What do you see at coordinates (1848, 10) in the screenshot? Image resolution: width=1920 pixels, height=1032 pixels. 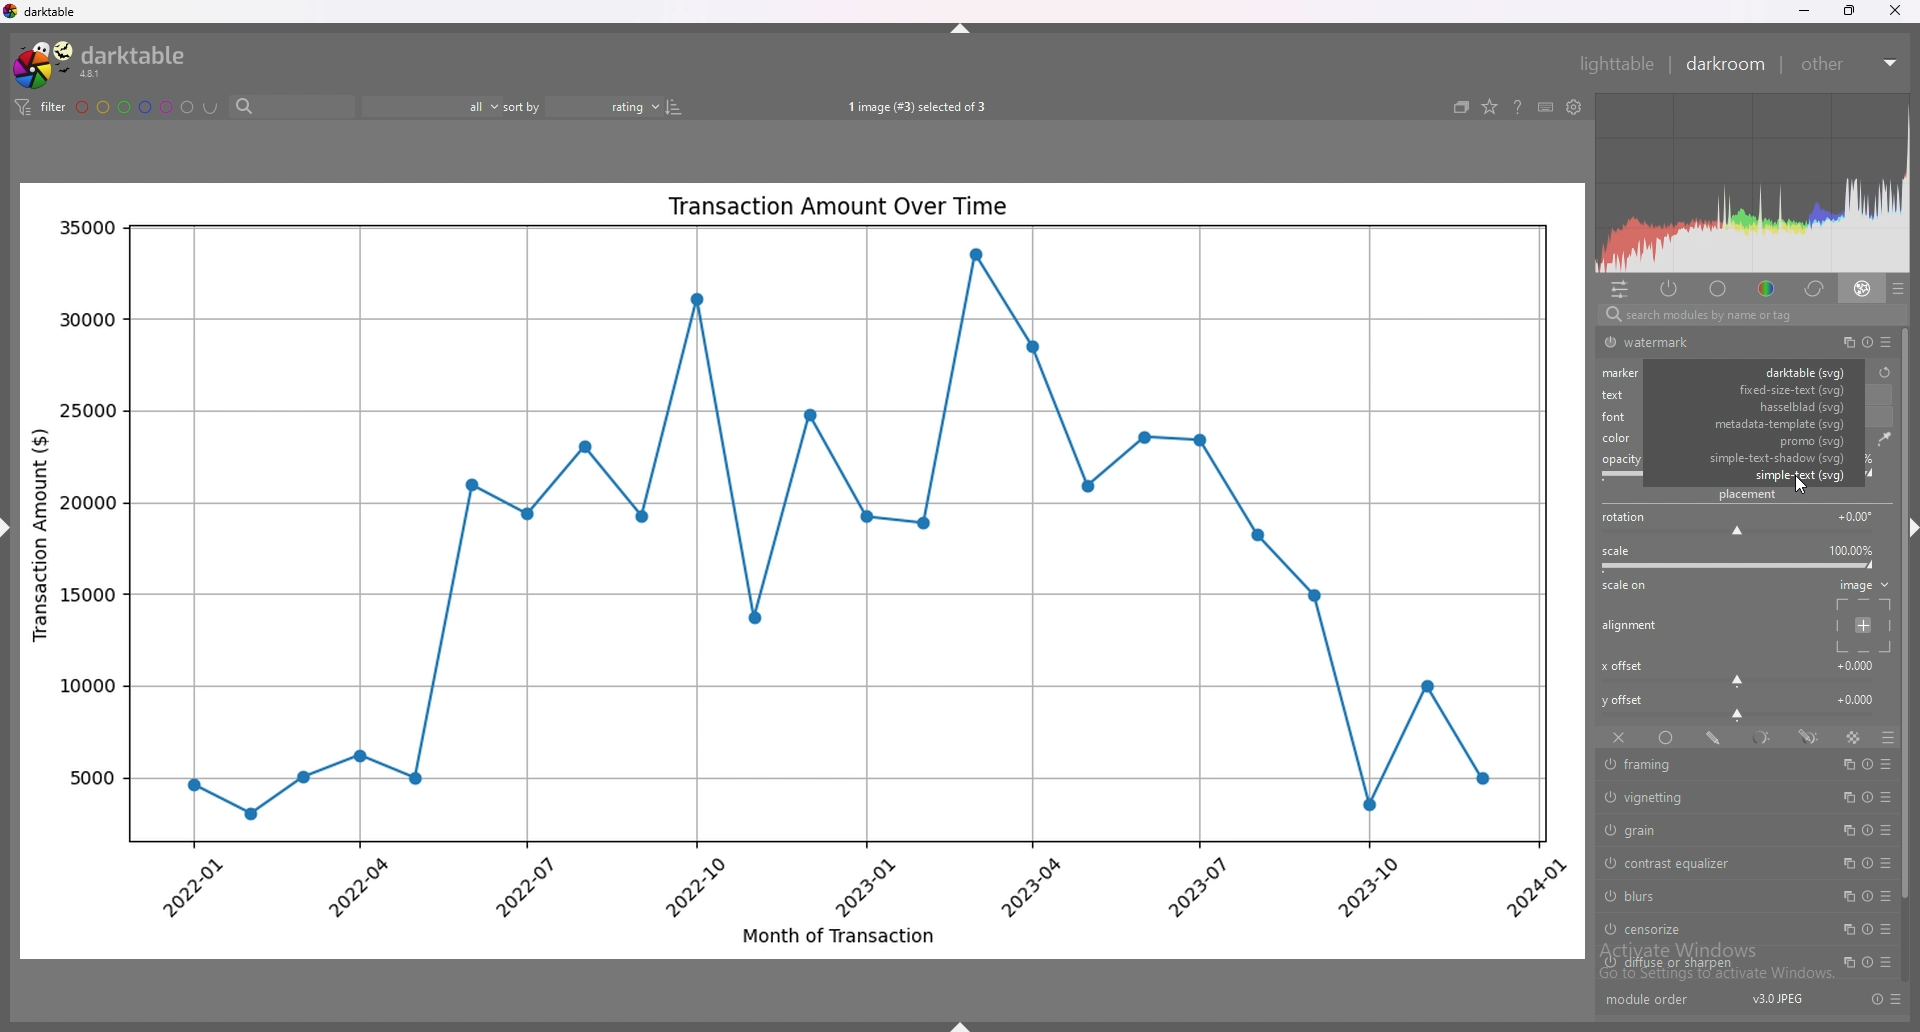 I see `resize` at bounding box center [1848, 10].